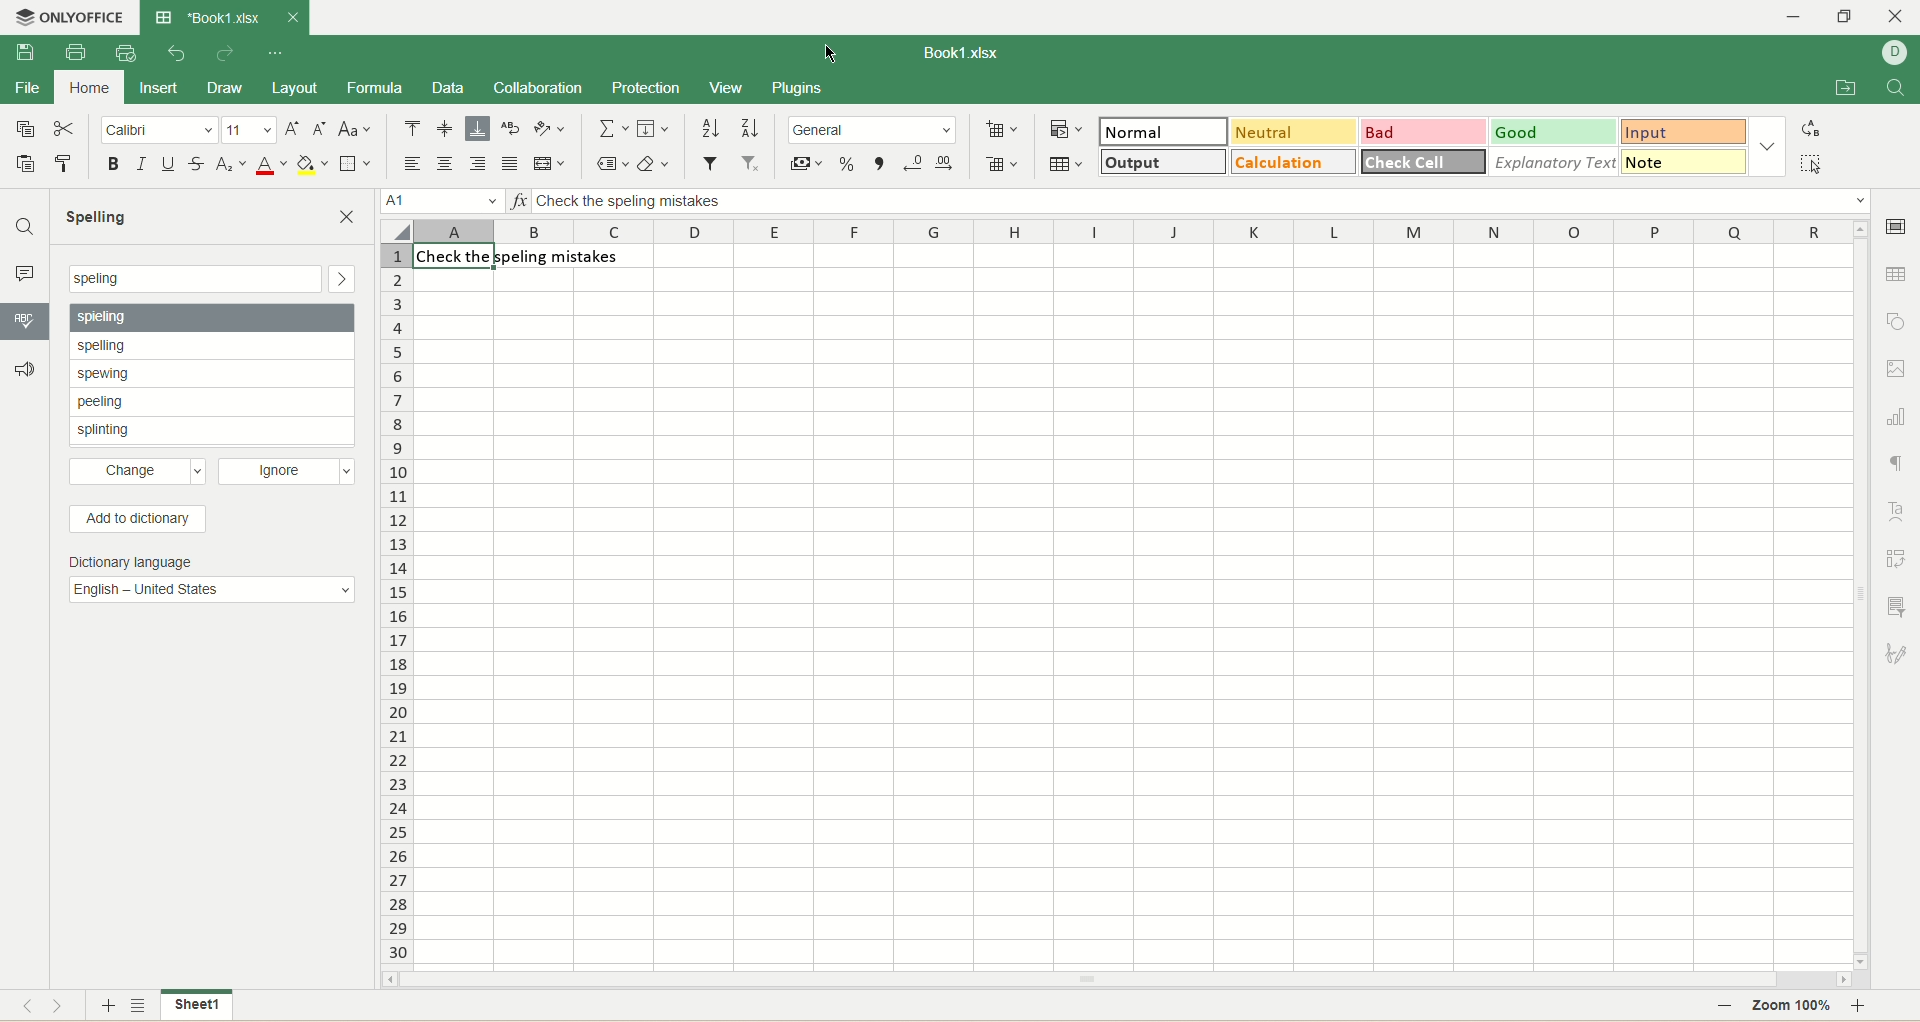  Describe the element at coordinates (1132, 230) in the screenshot. I see `column name` at that location.